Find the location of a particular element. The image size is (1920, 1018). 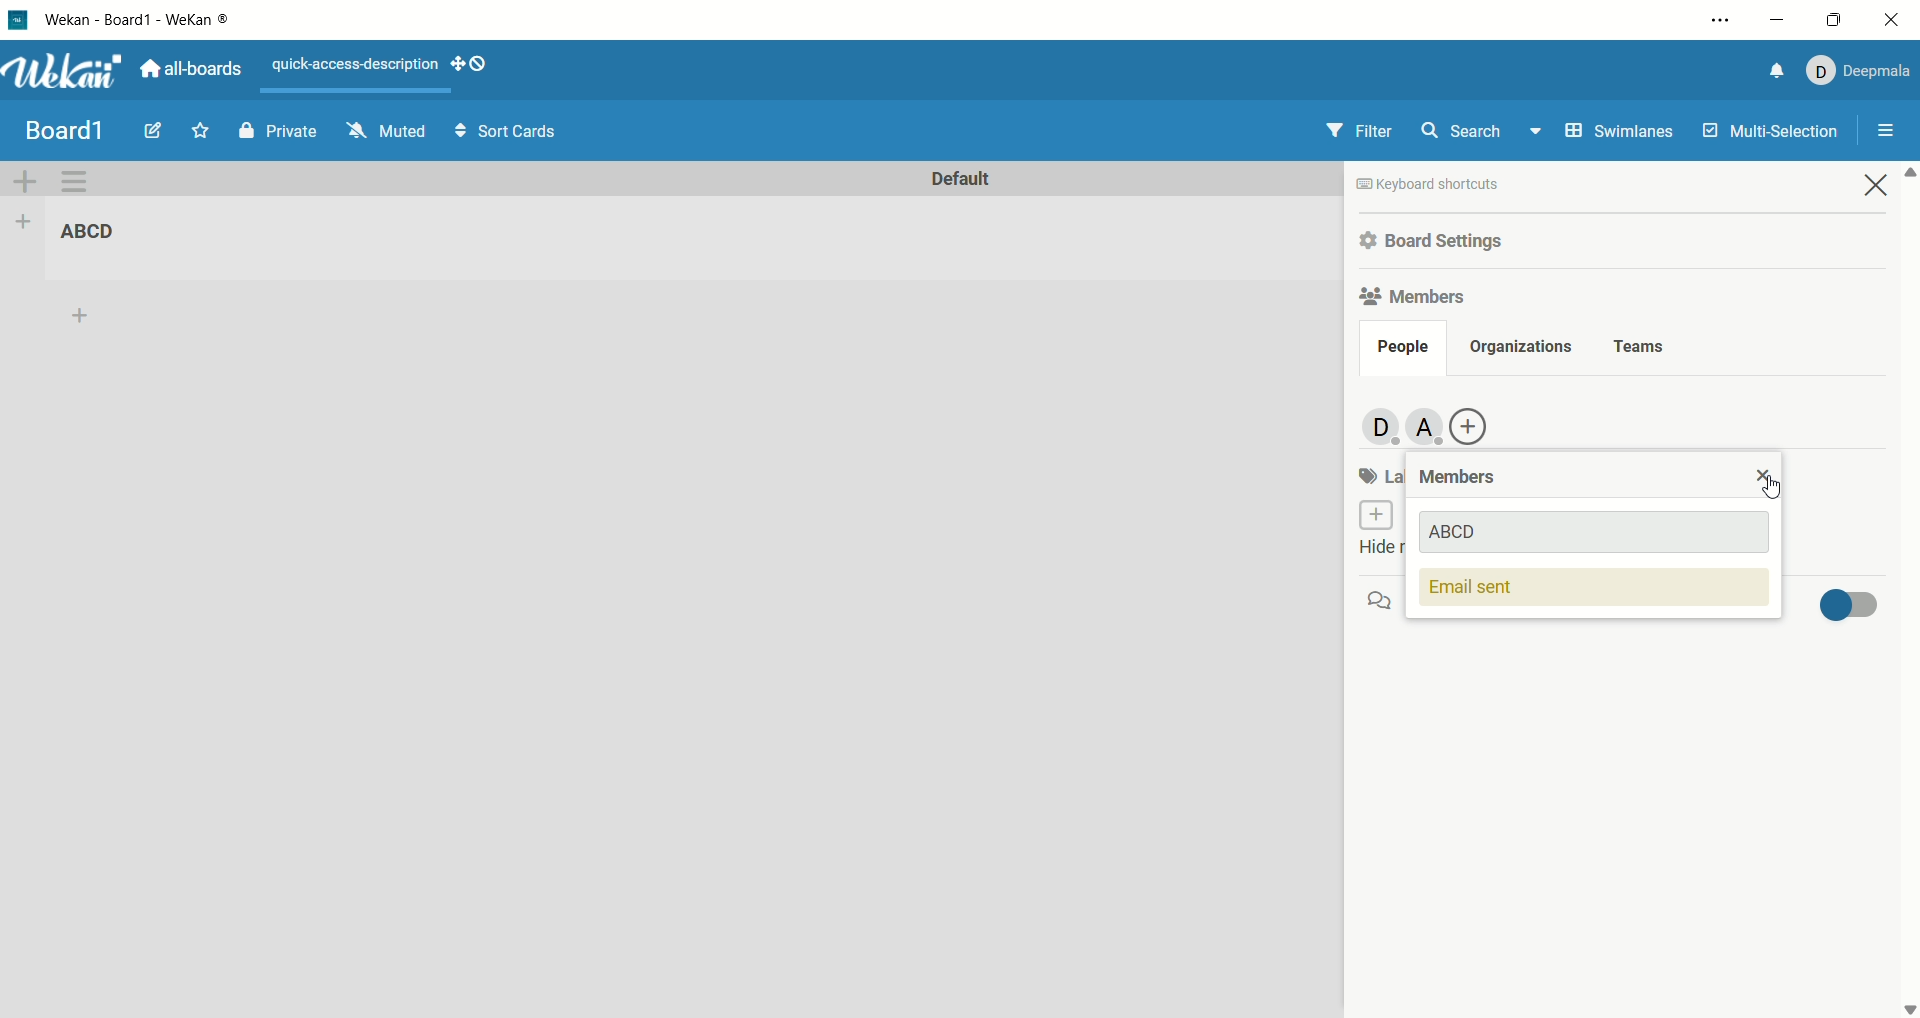

maximize is located at coordinates (1833, 20).